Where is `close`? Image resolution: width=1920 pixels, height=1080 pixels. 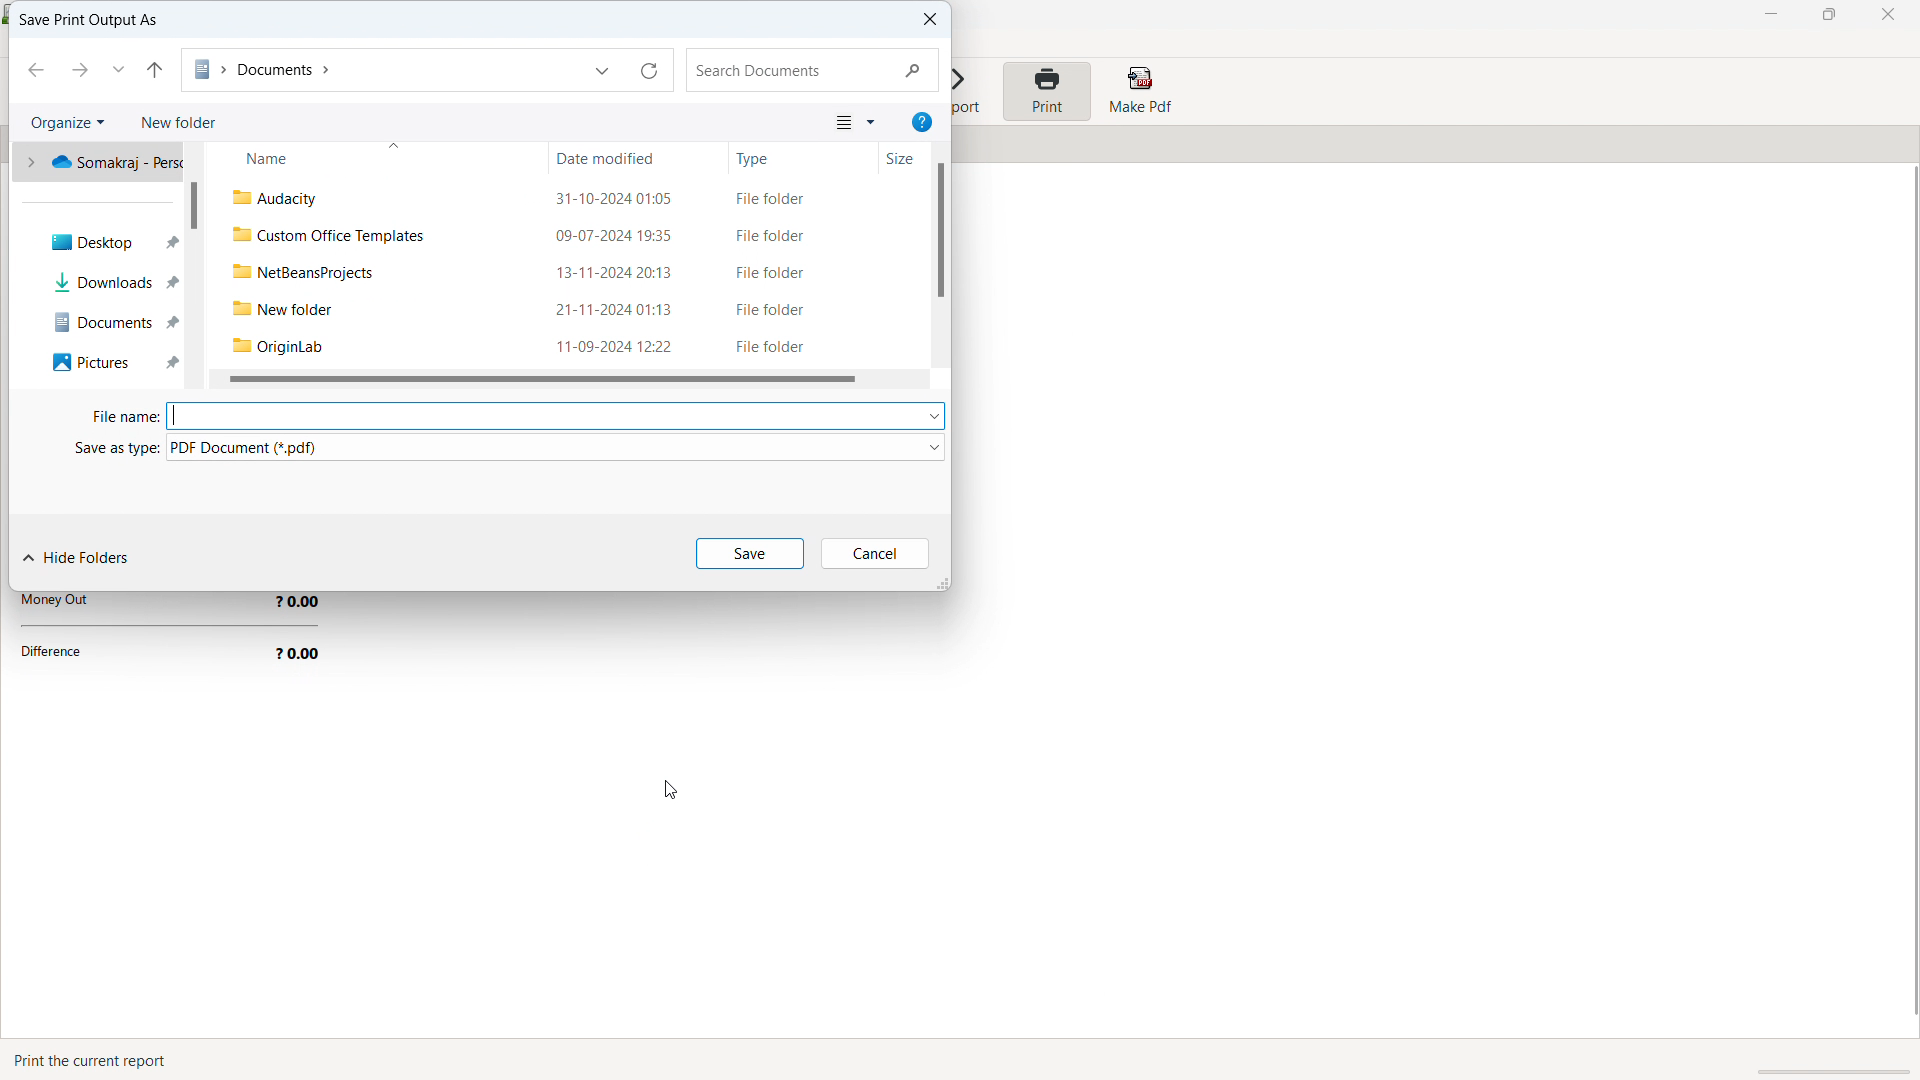 close is located at coordinates (926, 20).